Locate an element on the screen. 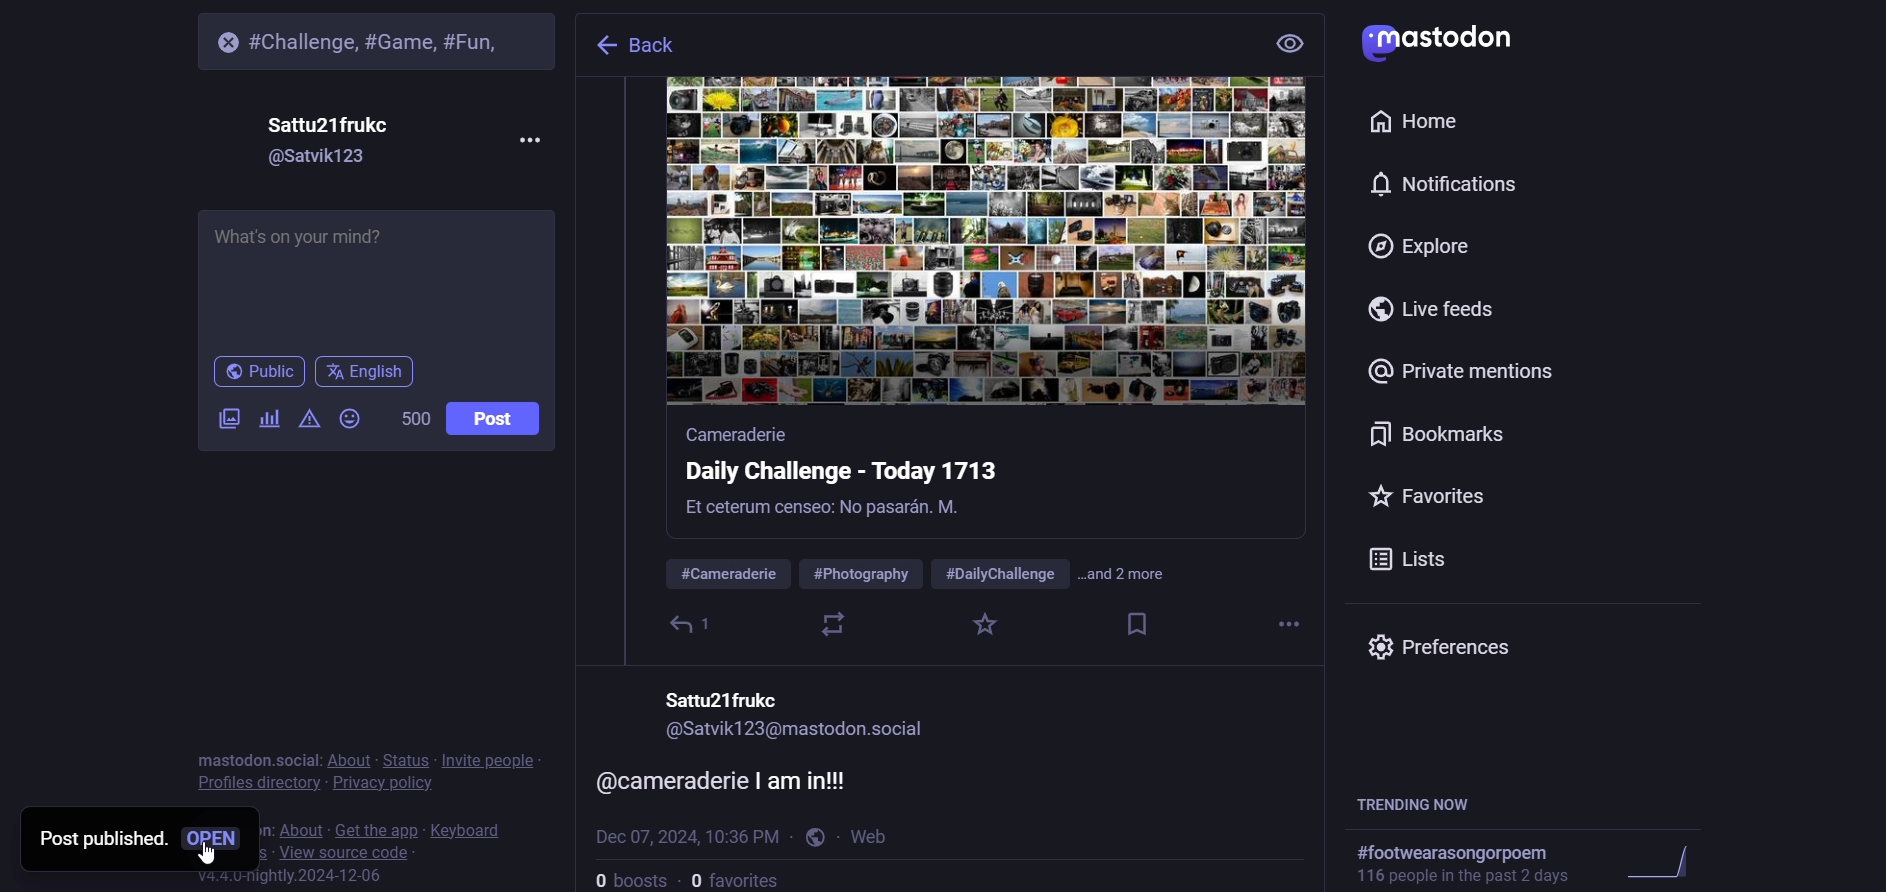  #daily challenge is located at coordinates (1000, 572).